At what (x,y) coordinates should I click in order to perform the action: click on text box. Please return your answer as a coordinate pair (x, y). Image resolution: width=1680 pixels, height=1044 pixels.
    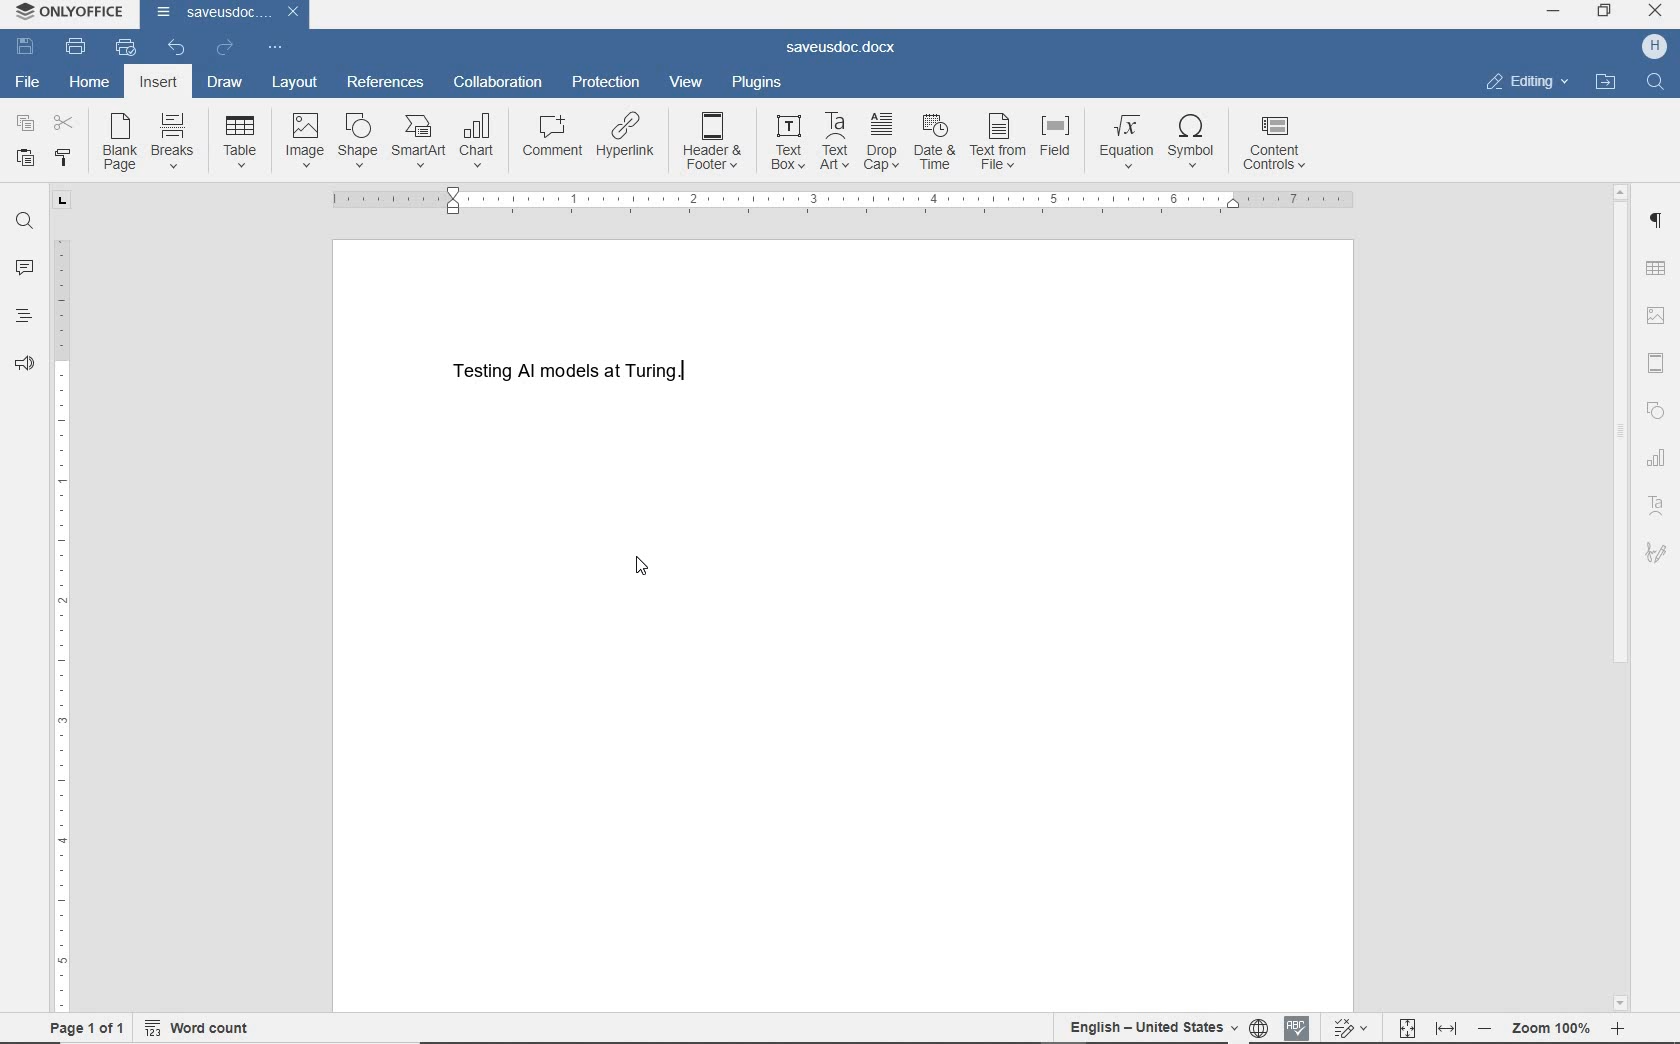
    Looking at the image, I should click on (788, 145).